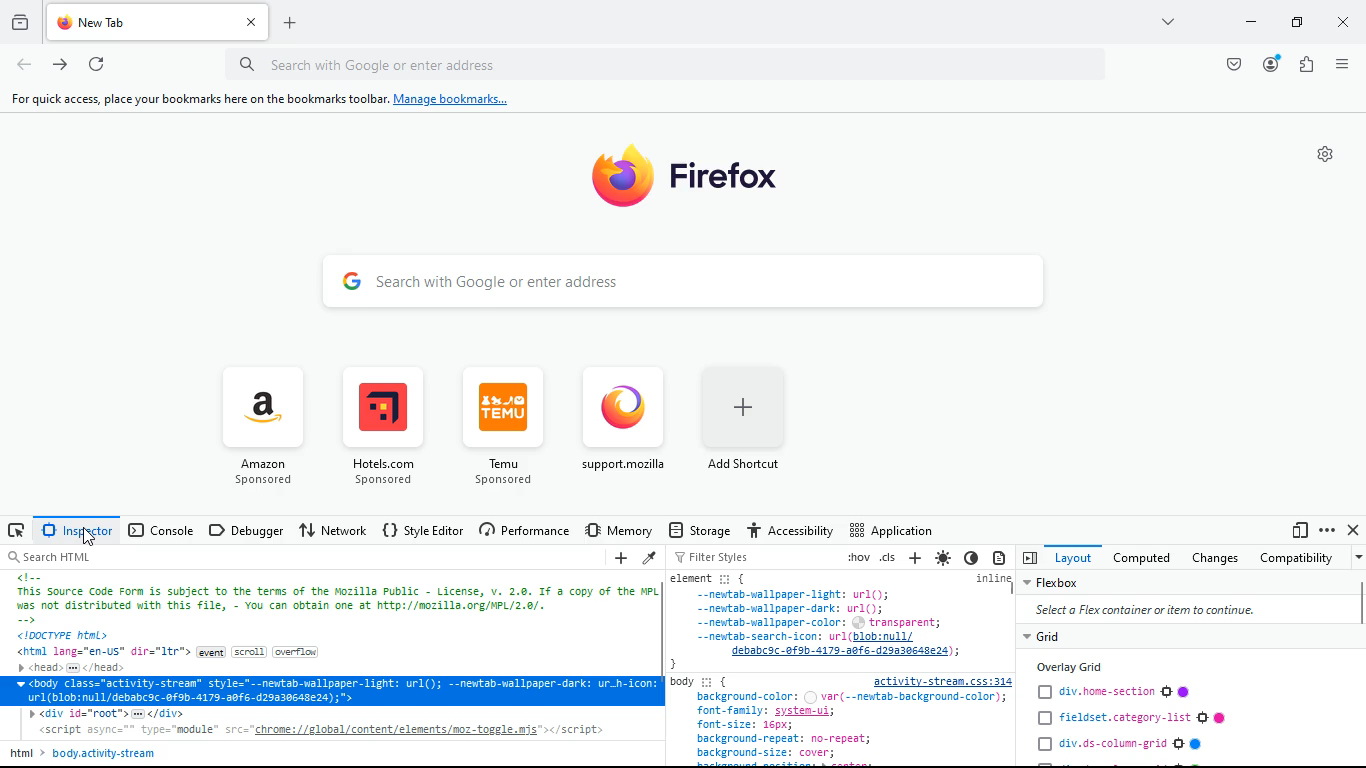 The height and width of the screenshot is (768, 1366). Describe the element at coordinates (49, 558) in the screenshot. I see `search html` at that location.